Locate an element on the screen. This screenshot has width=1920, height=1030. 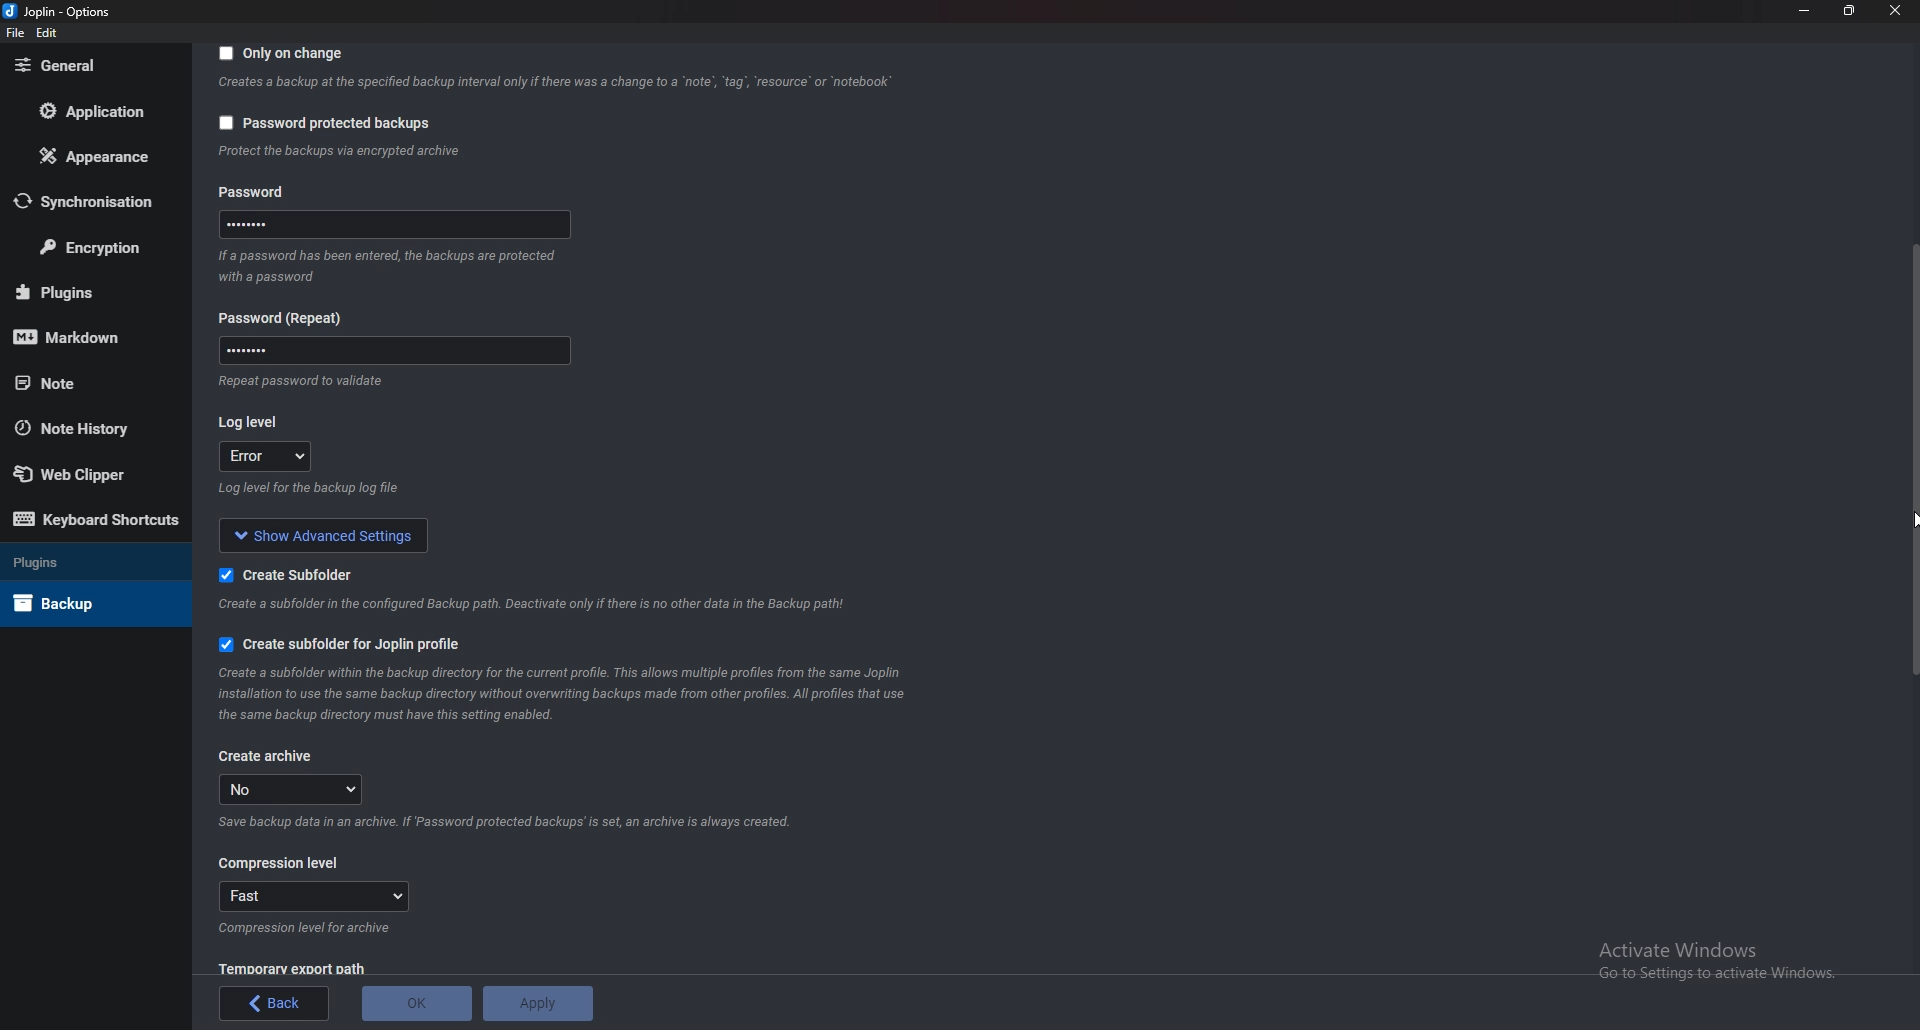
Compression level is located at coordinates (280, 864).